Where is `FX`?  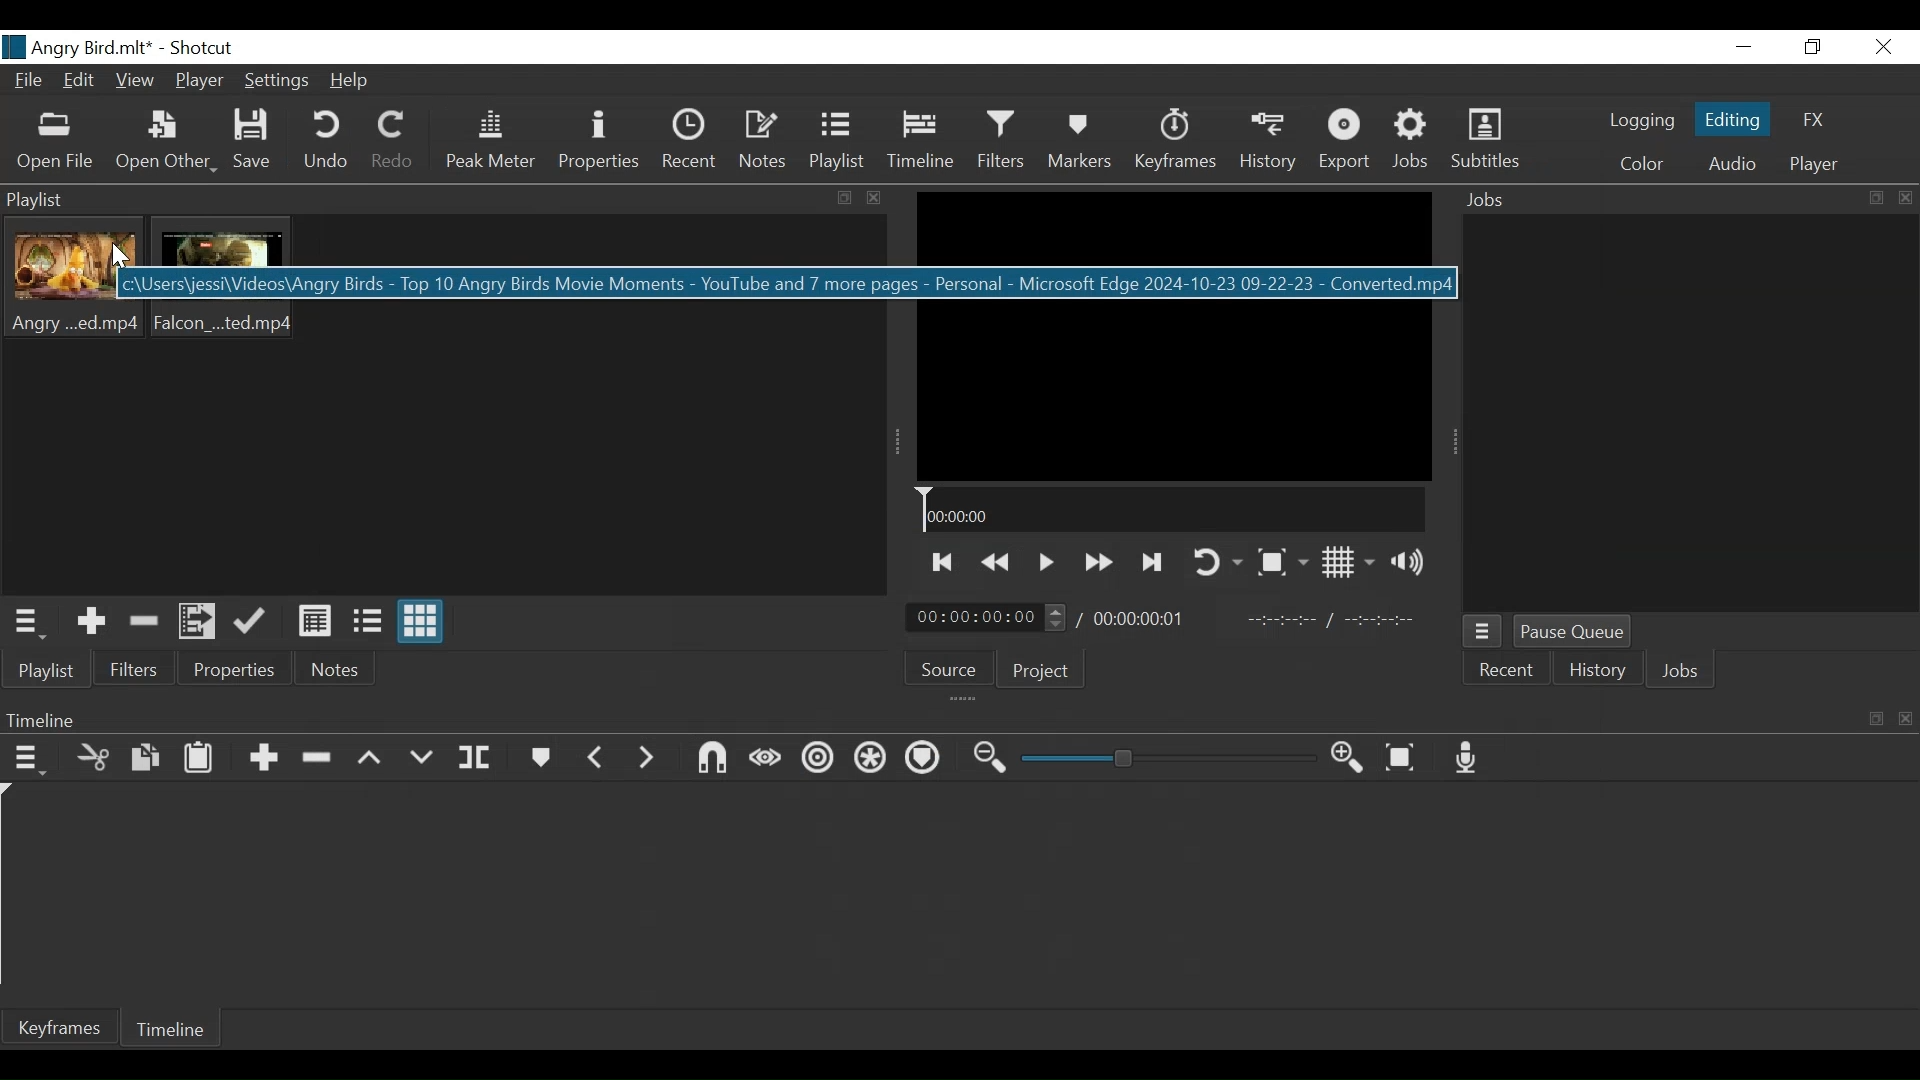 FX is located at coordinates (1815, 120).